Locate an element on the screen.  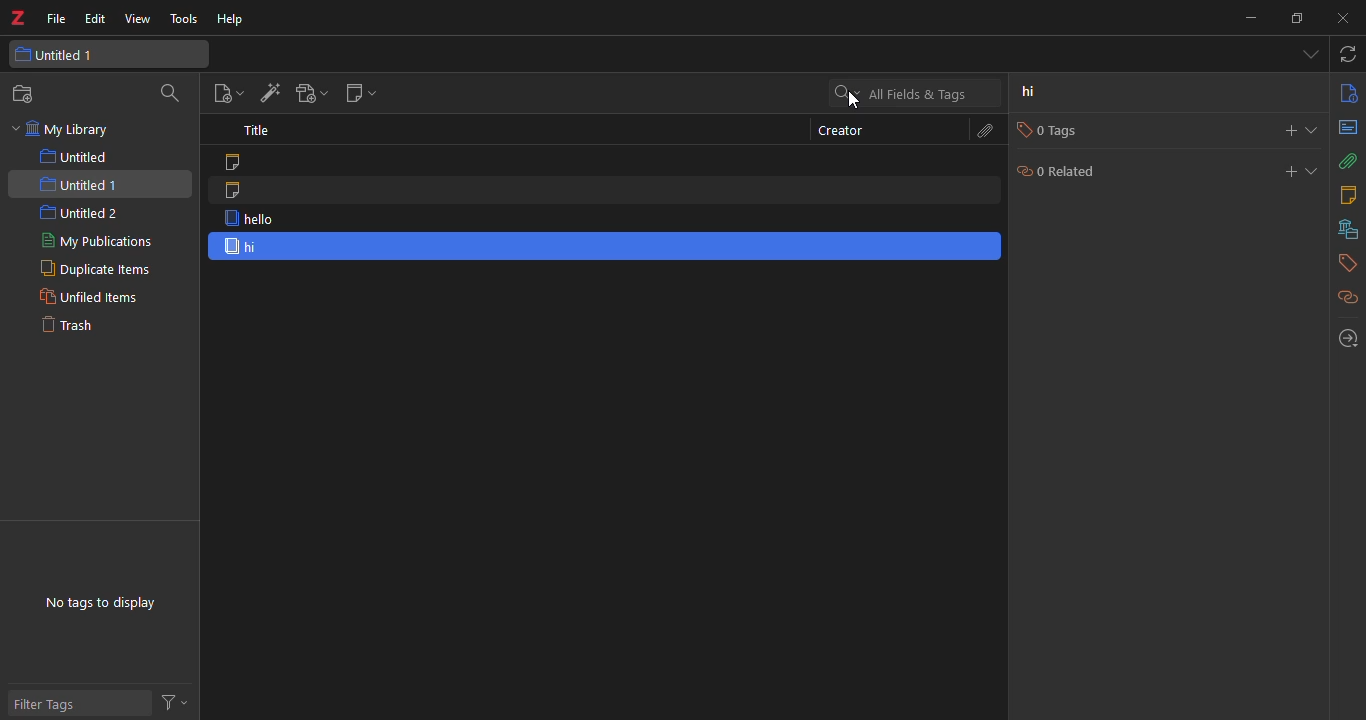
attach is located at coordinates (1348, 160).